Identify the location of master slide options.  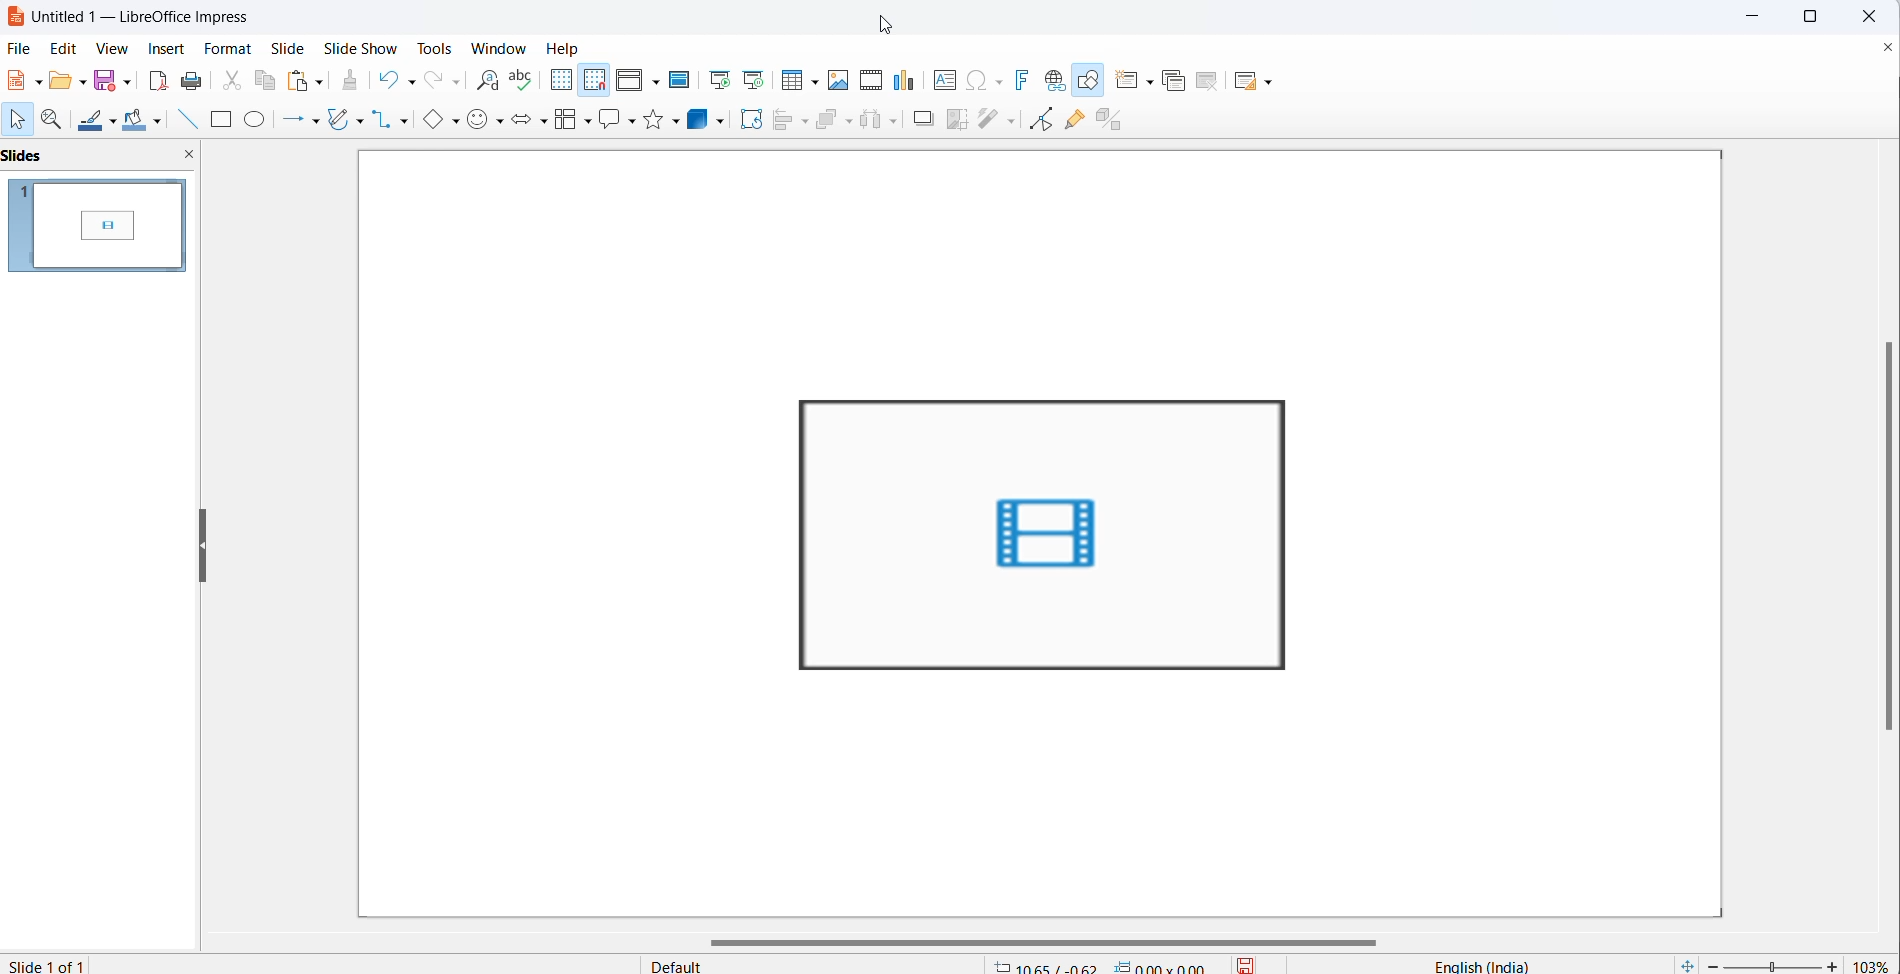
(681, 79).